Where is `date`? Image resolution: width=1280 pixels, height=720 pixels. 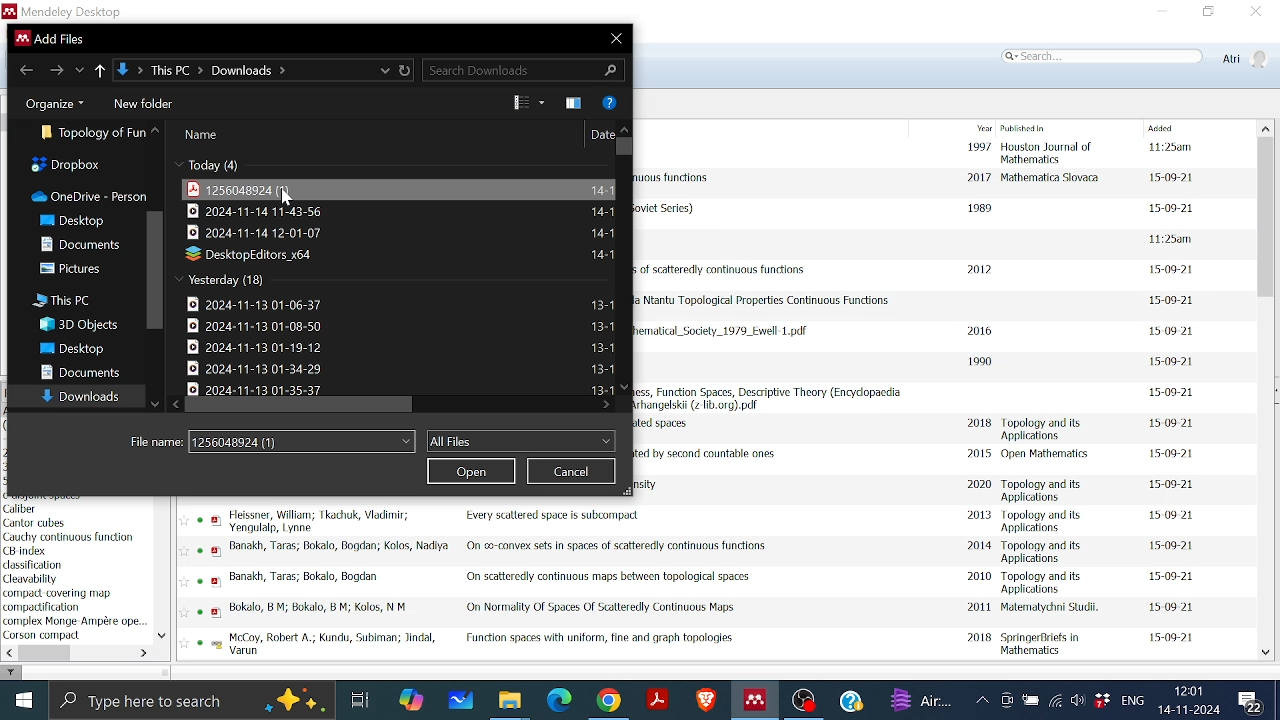 date is located at coordinates (1172, 330).